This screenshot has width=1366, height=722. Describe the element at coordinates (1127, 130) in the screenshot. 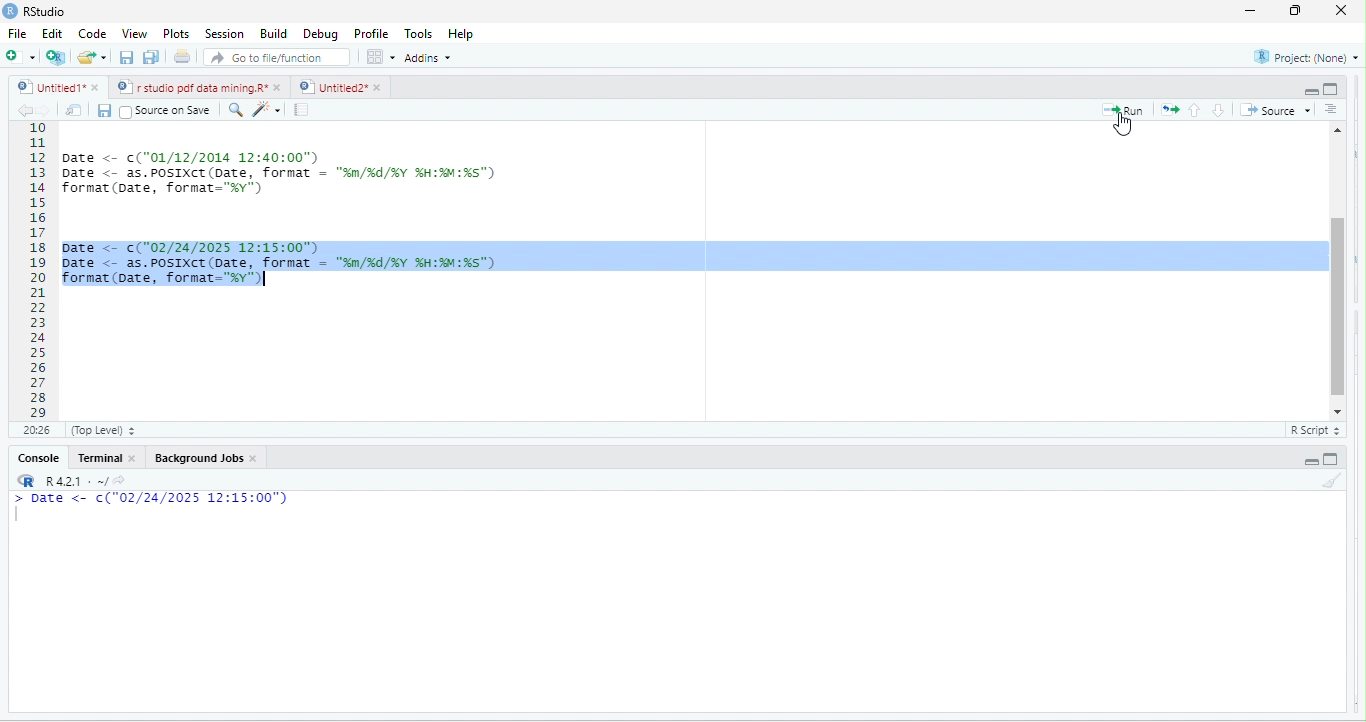

I see `cursor movement` at that location.